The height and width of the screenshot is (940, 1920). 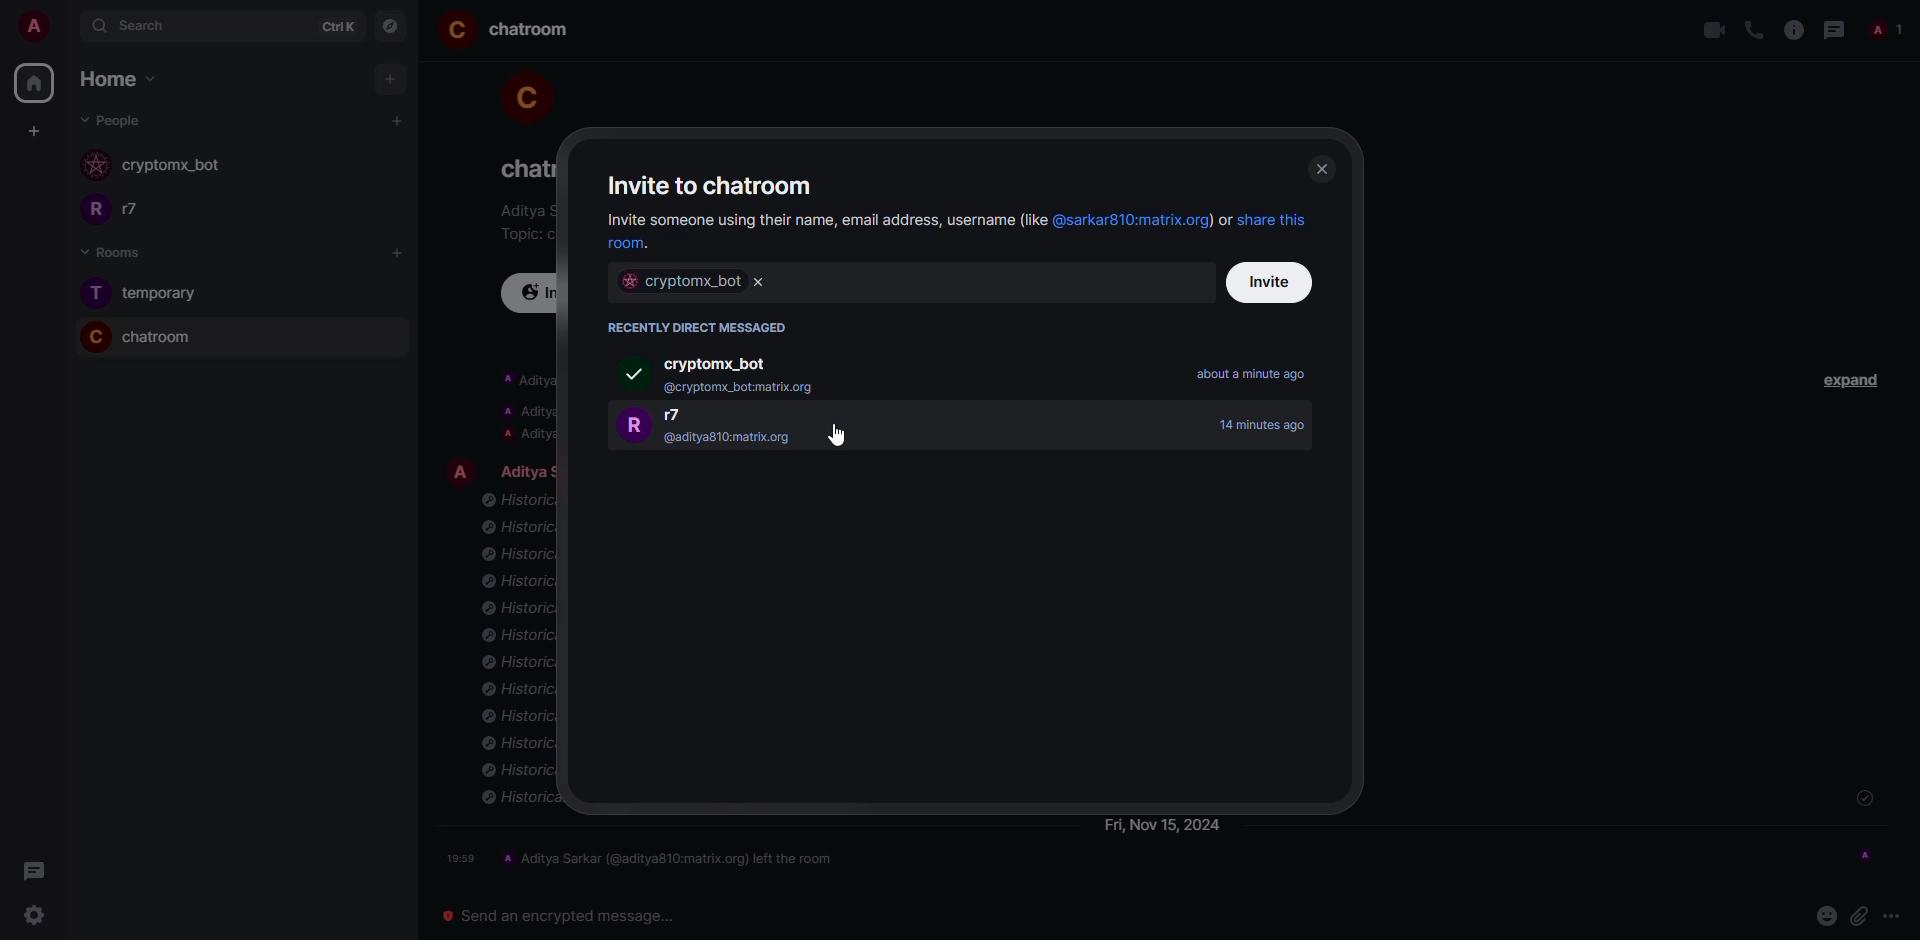 What do you see at coordinates (523, 211) in the screenshot?
I see `info` at bounding box center [523, 211].